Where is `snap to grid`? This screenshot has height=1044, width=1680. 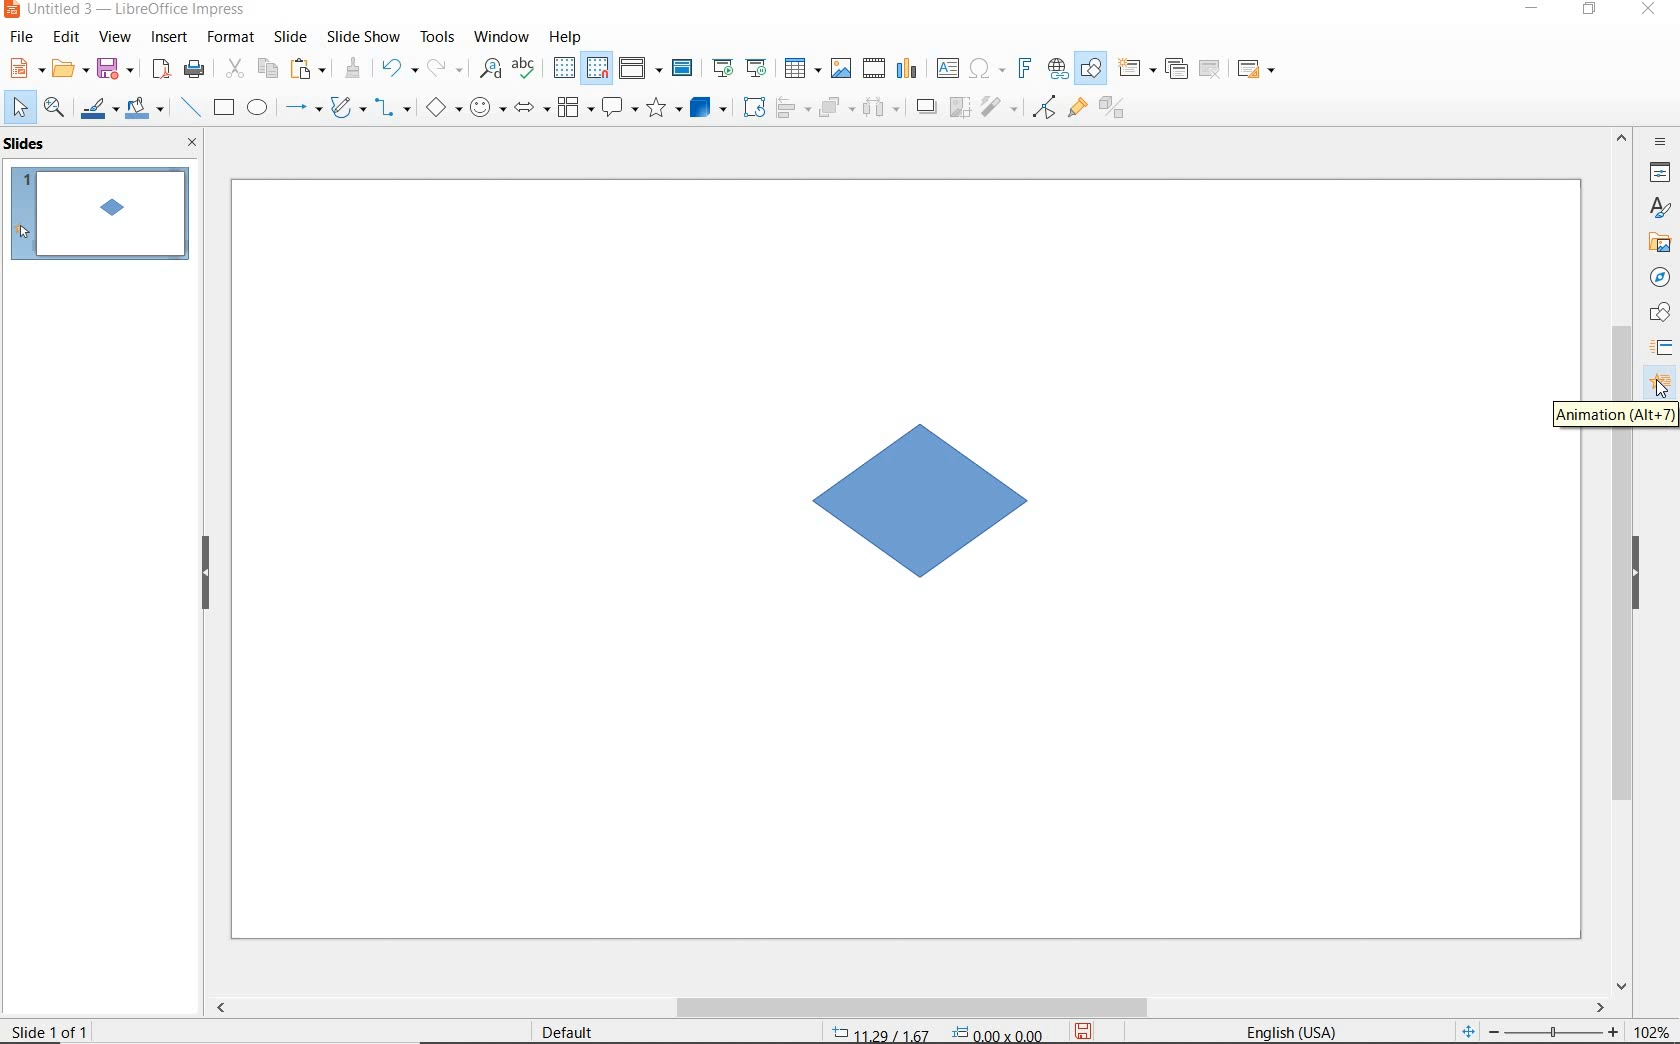
snap to grid is located at coordinates (598, 68).